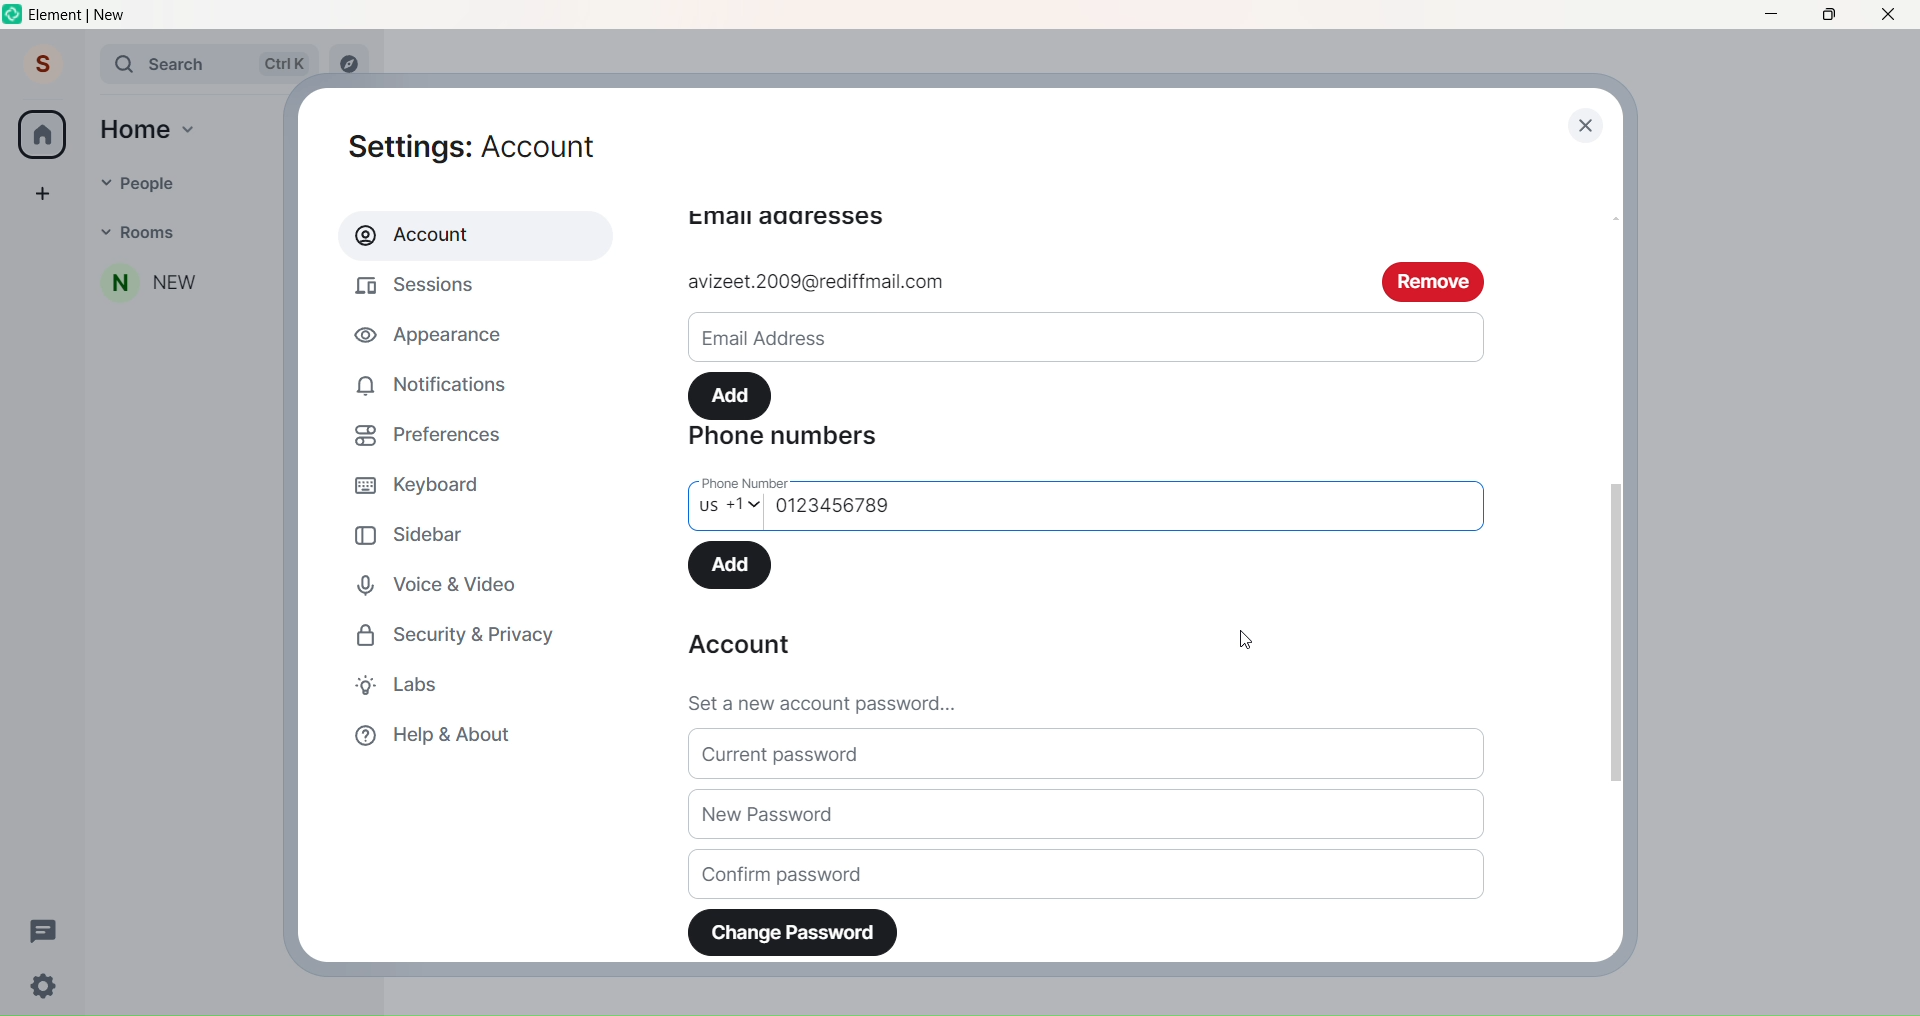 The width and height of the screenshot is (1920, 1016). What do you see at coordinates (740, 647) in the screenshot?
I see `Account` at bounding box center [740, 647].